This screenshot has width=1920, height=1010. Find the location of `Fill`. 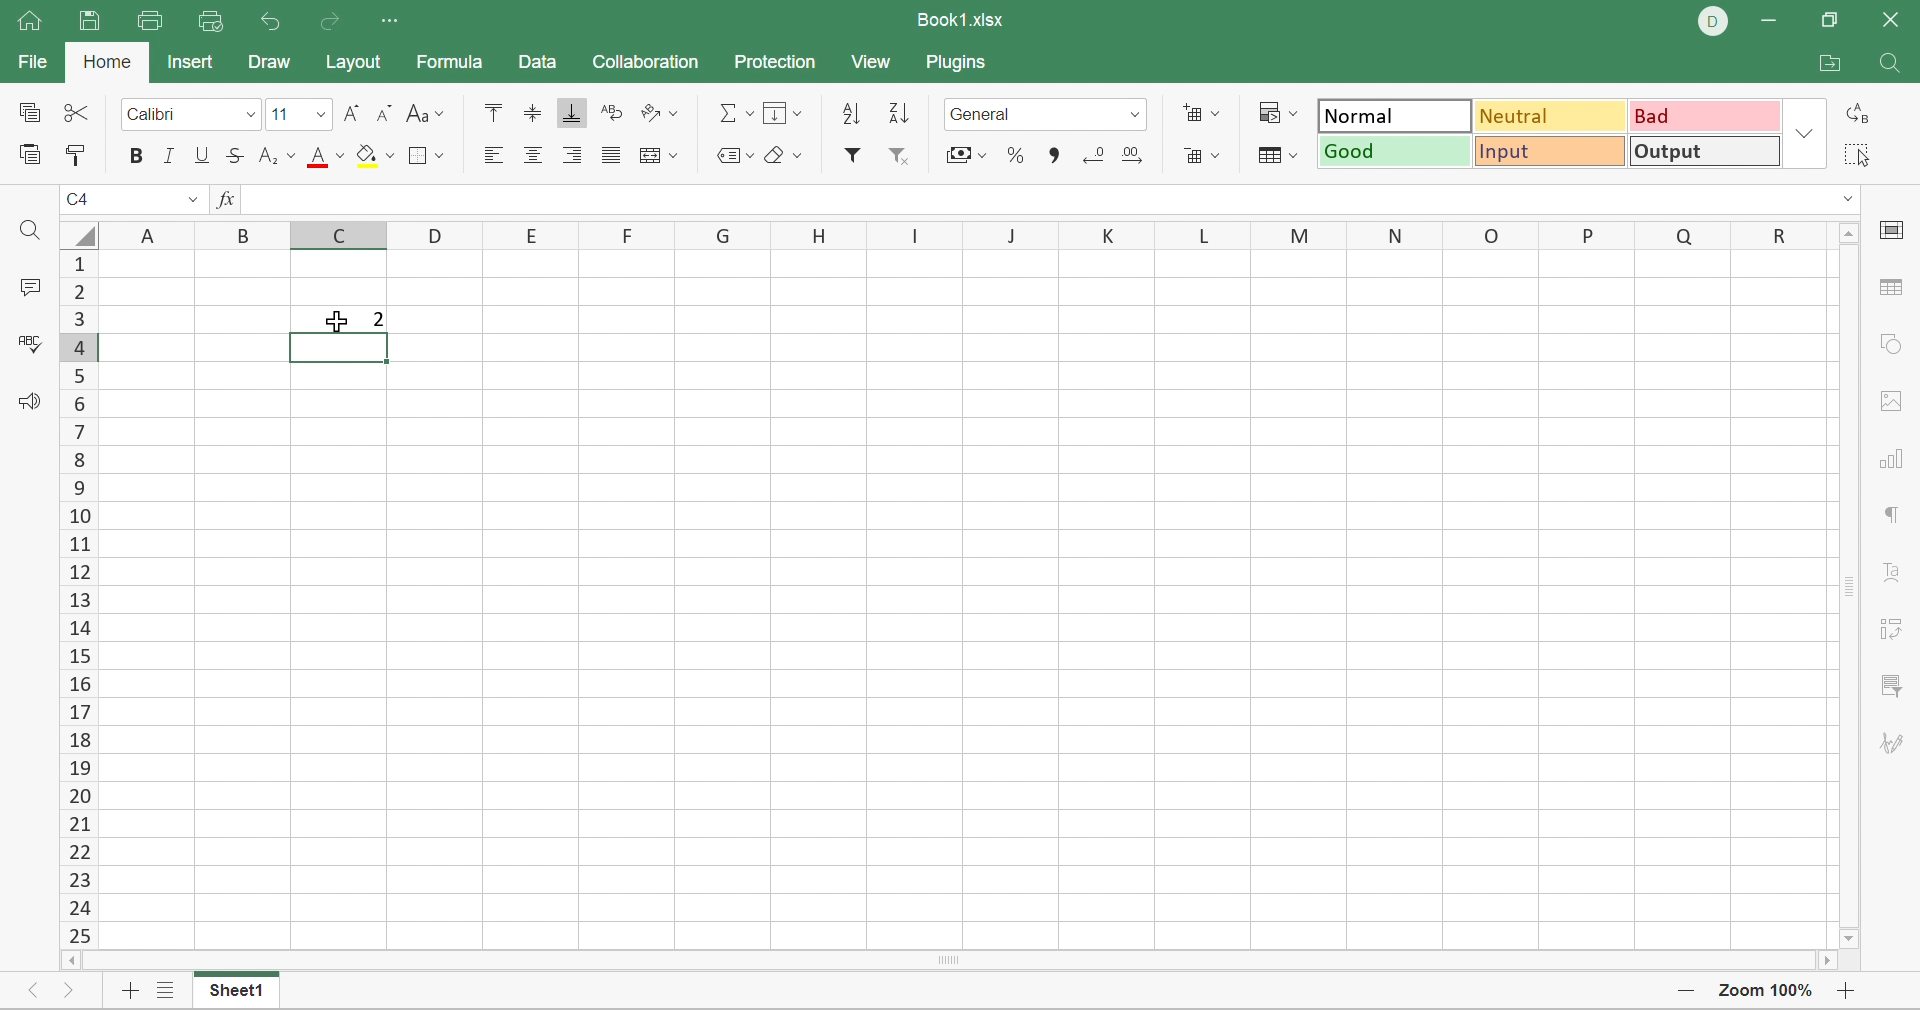

Fill is located at coordinates (785, 110).